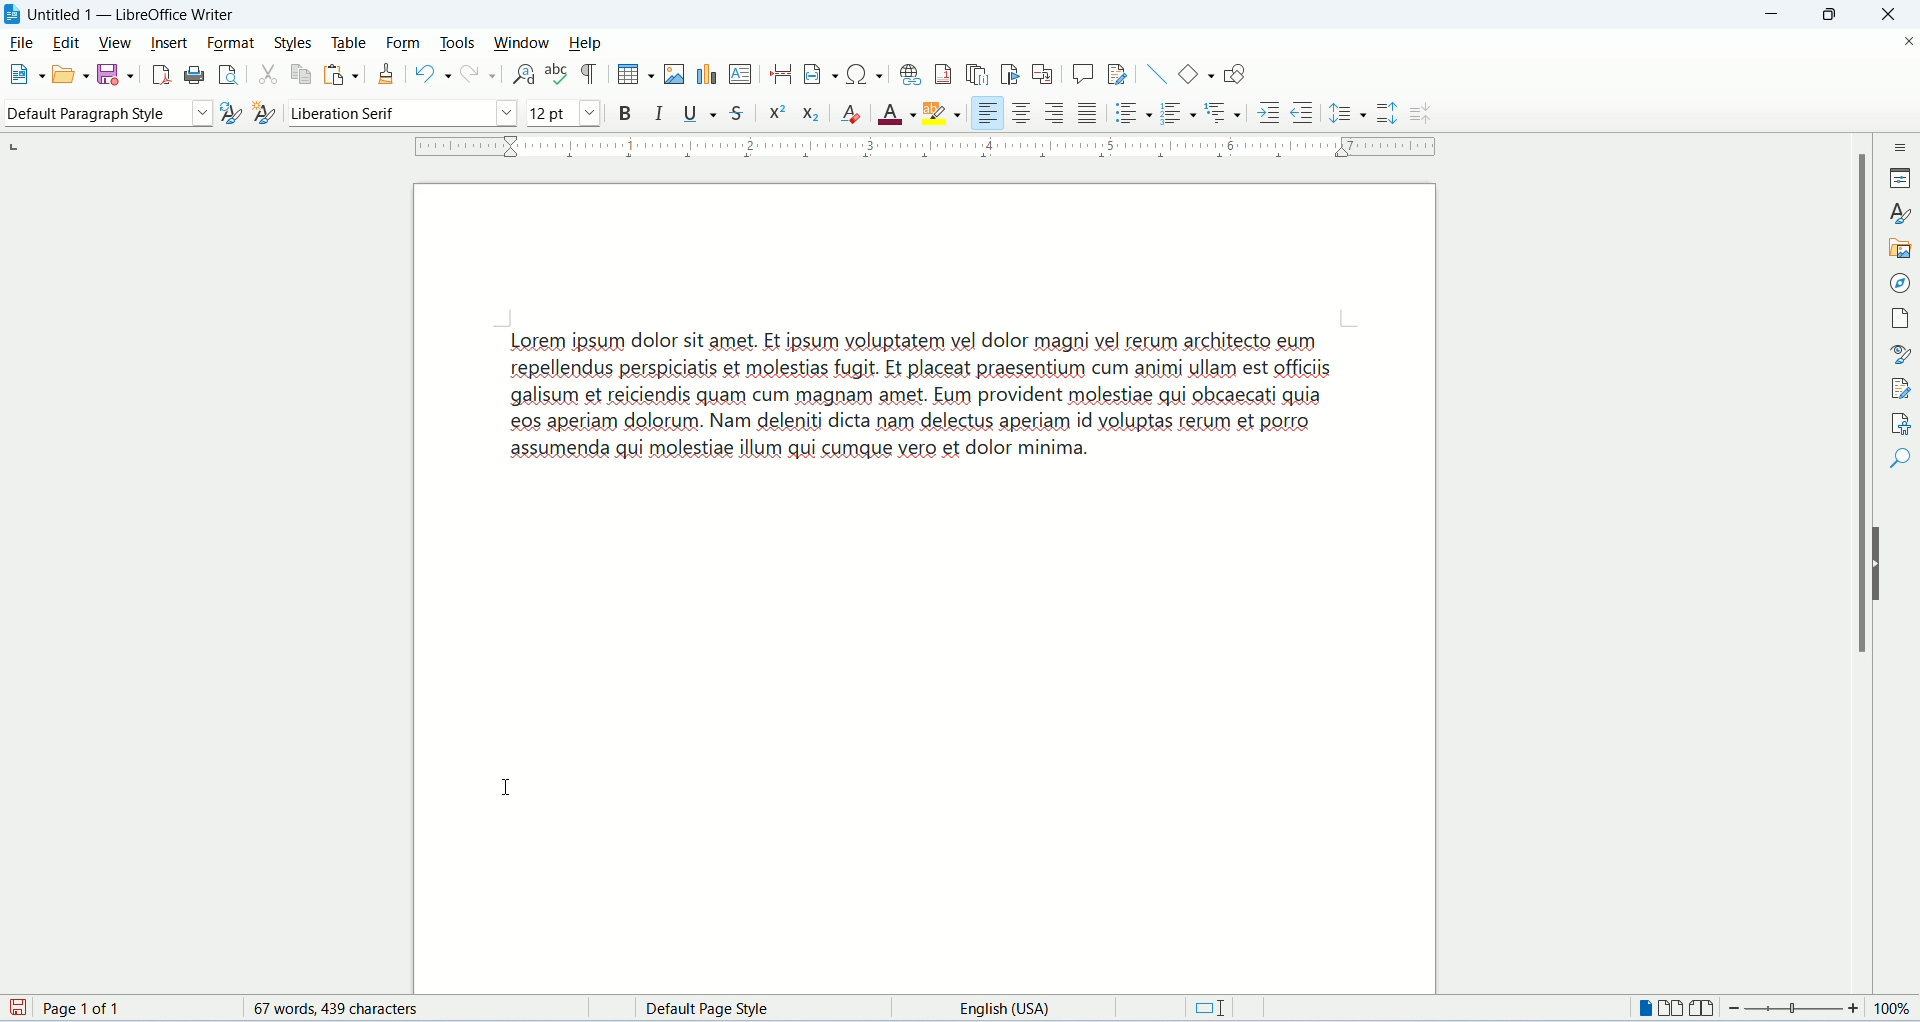 This screenshot has width=1920, height=1022. Describe the element at coordinates (589, 74) in the screenshot. I see `mark formatting` at that location.